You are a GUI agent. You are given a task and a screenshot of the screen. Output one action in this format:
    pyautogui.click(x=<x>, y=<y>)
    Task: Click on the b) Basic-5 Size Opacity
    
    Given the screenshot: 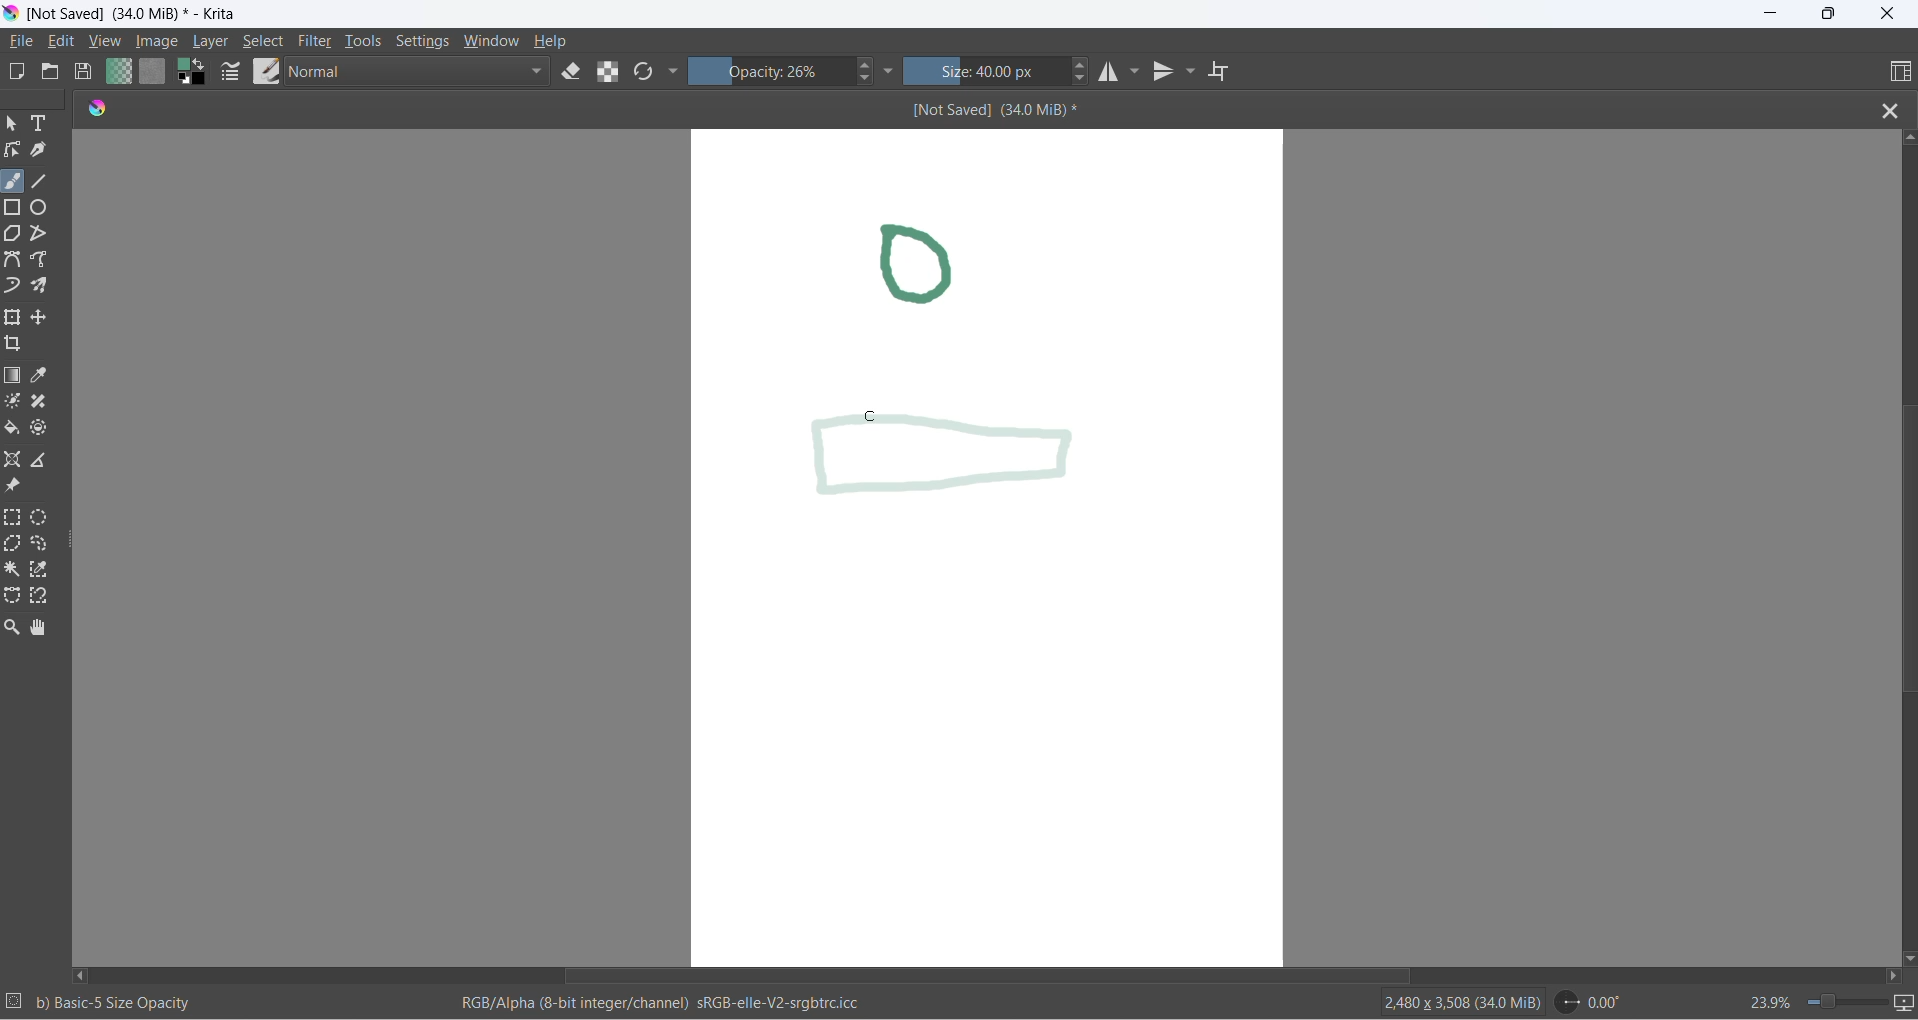 What is the action you would take?
    pyautogui.click(x=117, y=1001)
    